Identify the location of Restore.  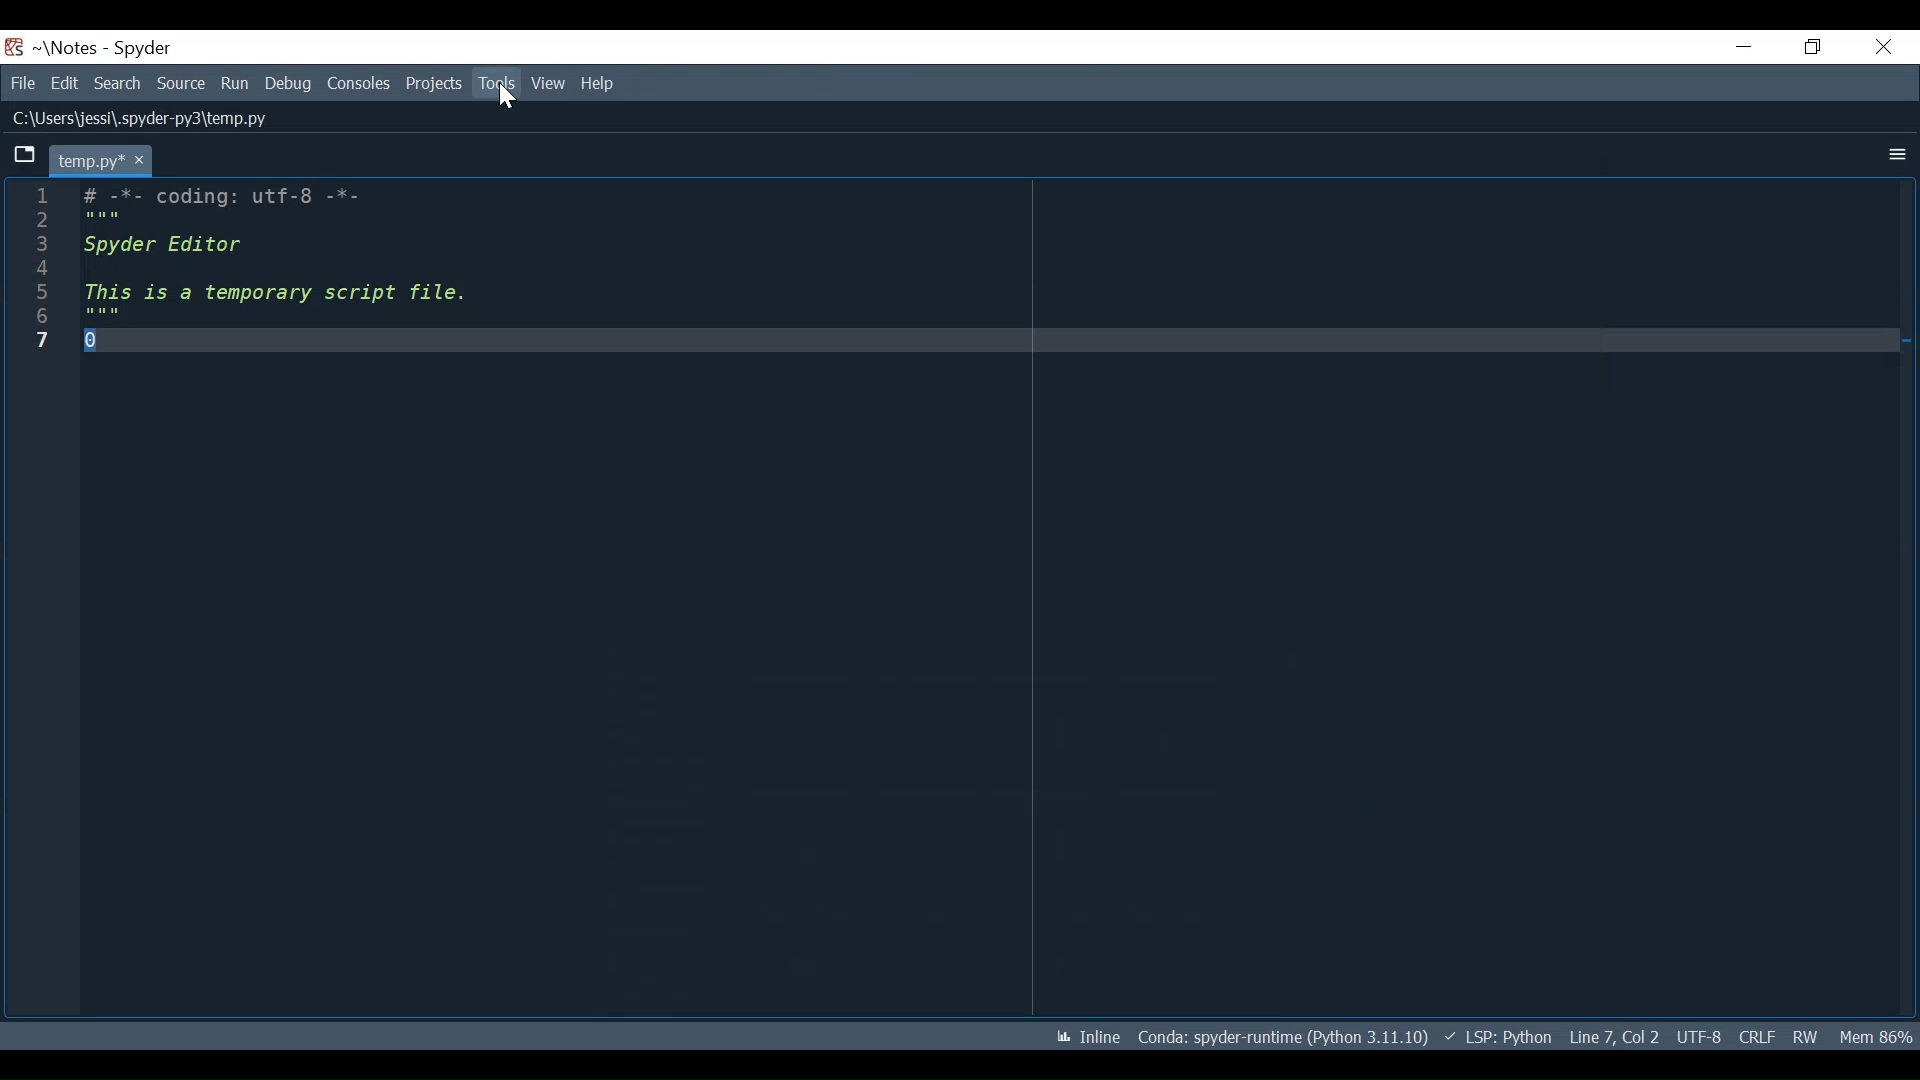
(1810, 46).